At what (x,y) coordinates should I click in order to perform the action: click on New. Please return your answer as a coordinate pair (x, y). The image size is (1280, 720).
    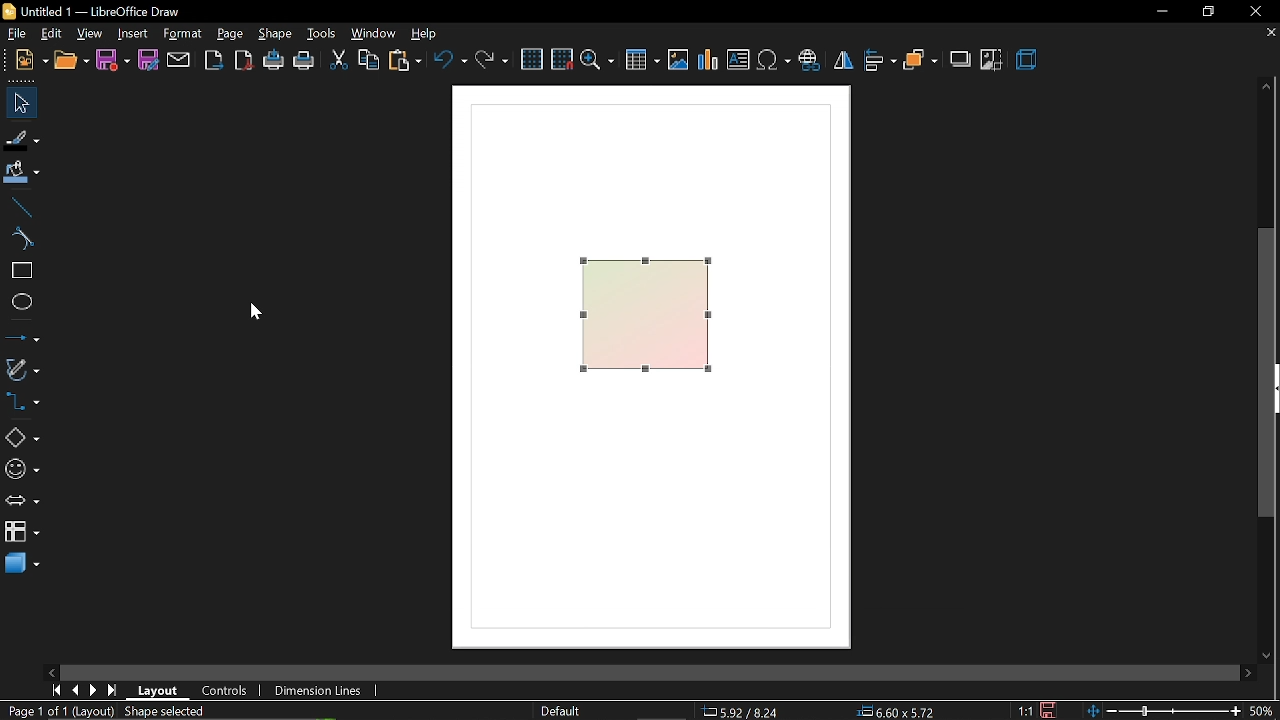
    Looking at the image, I should click on (24, 60).